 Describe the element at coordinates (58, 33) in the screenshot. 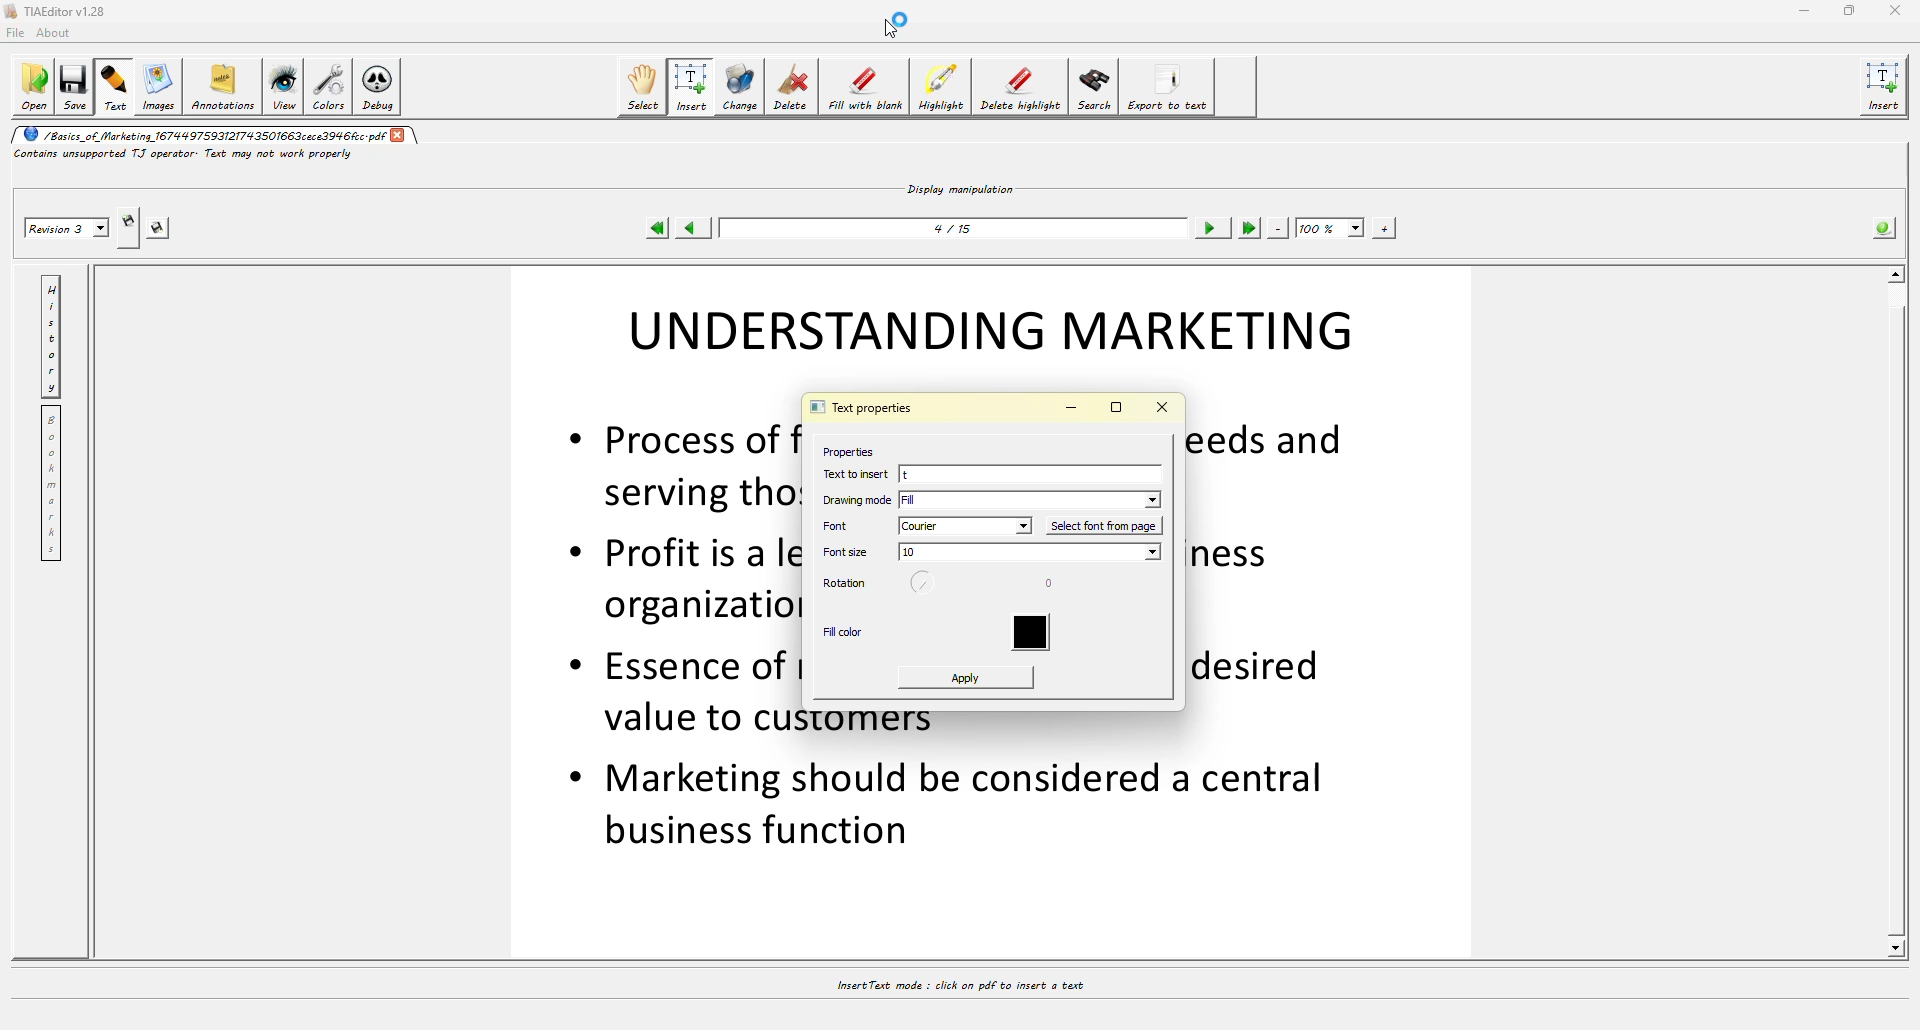

I see `about` at that location.